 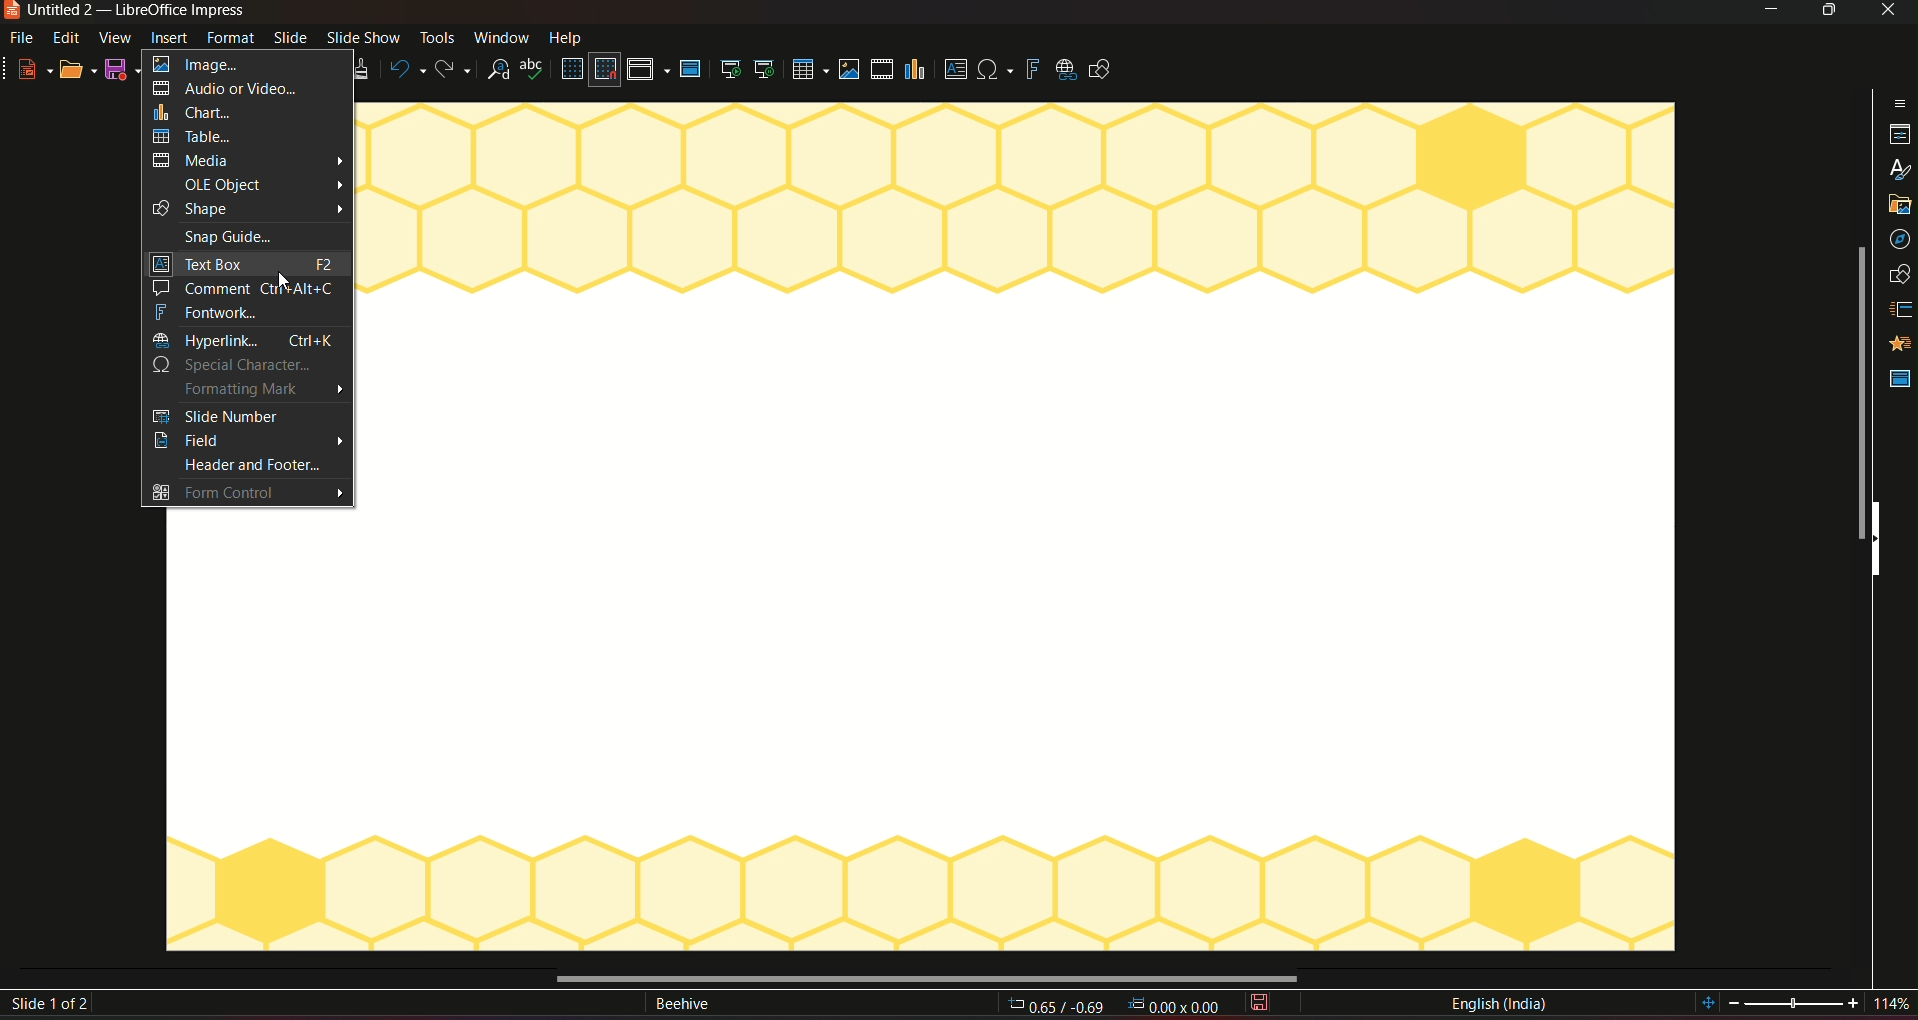 What do you see at coordinates (123, 69) in the screenshot?
I see `save` at bounding box center [123, 69].